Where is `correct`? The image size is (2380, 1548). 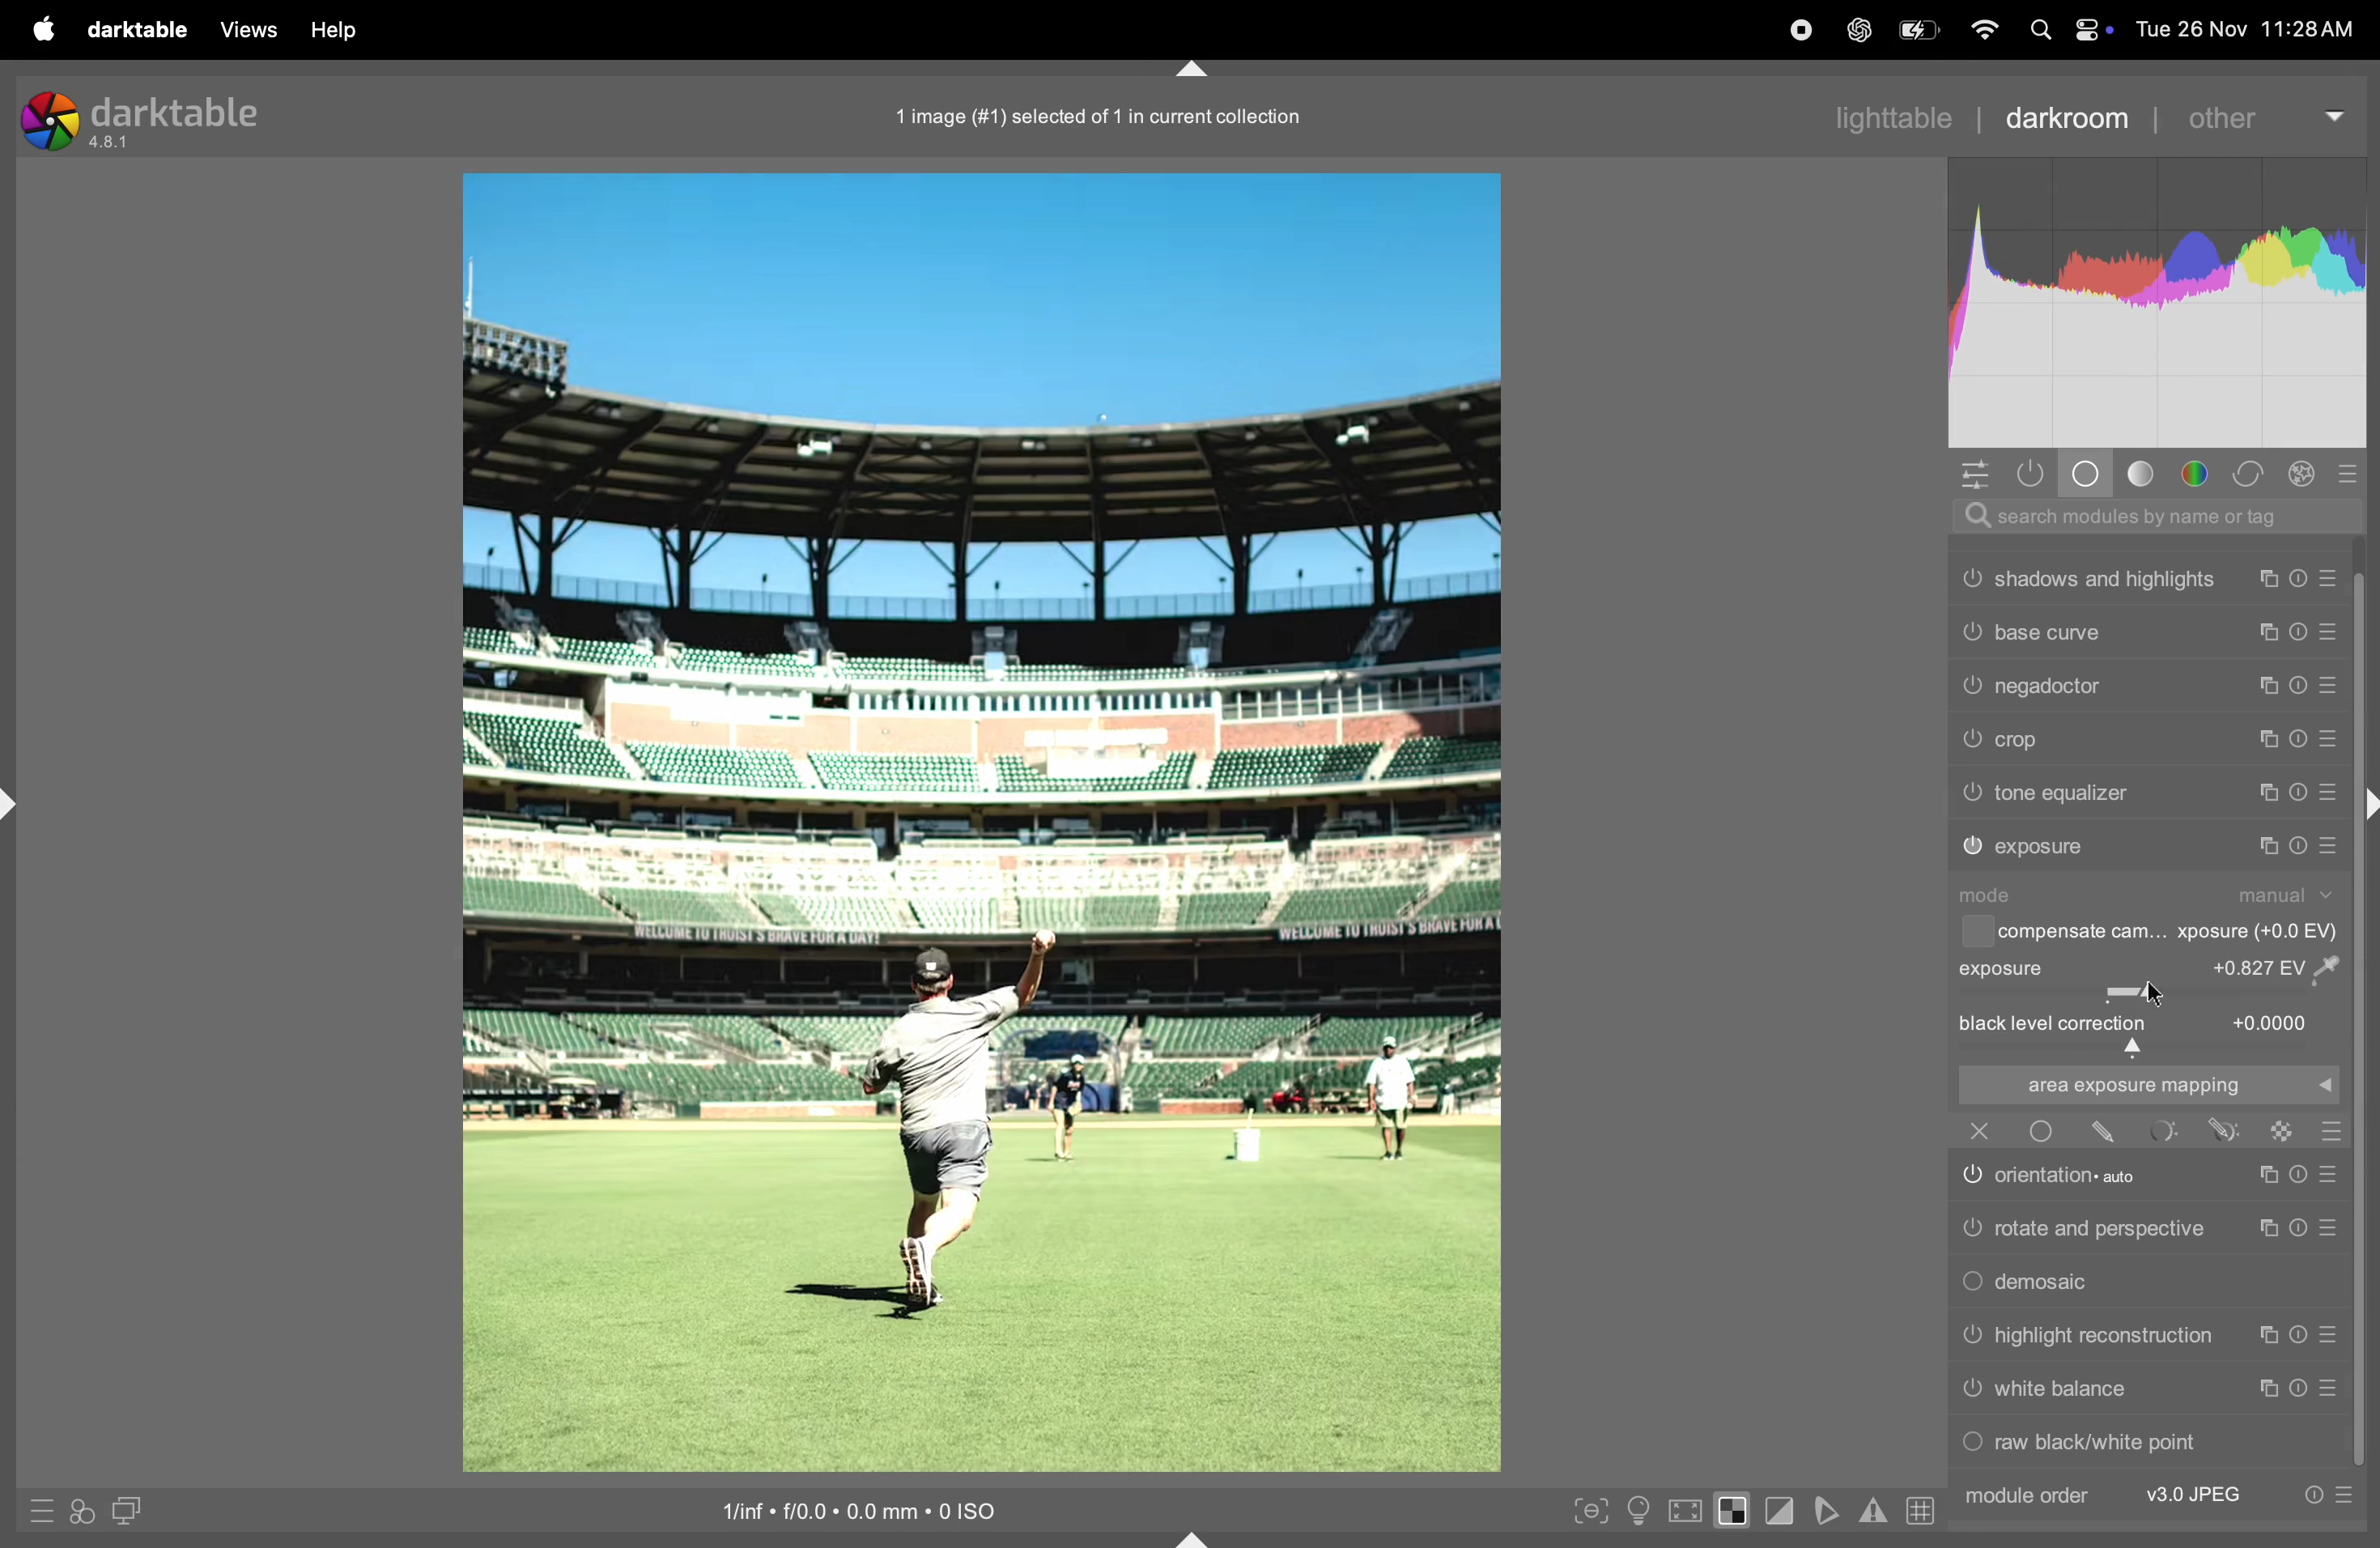 correct is located at coordinates (2251, 474).